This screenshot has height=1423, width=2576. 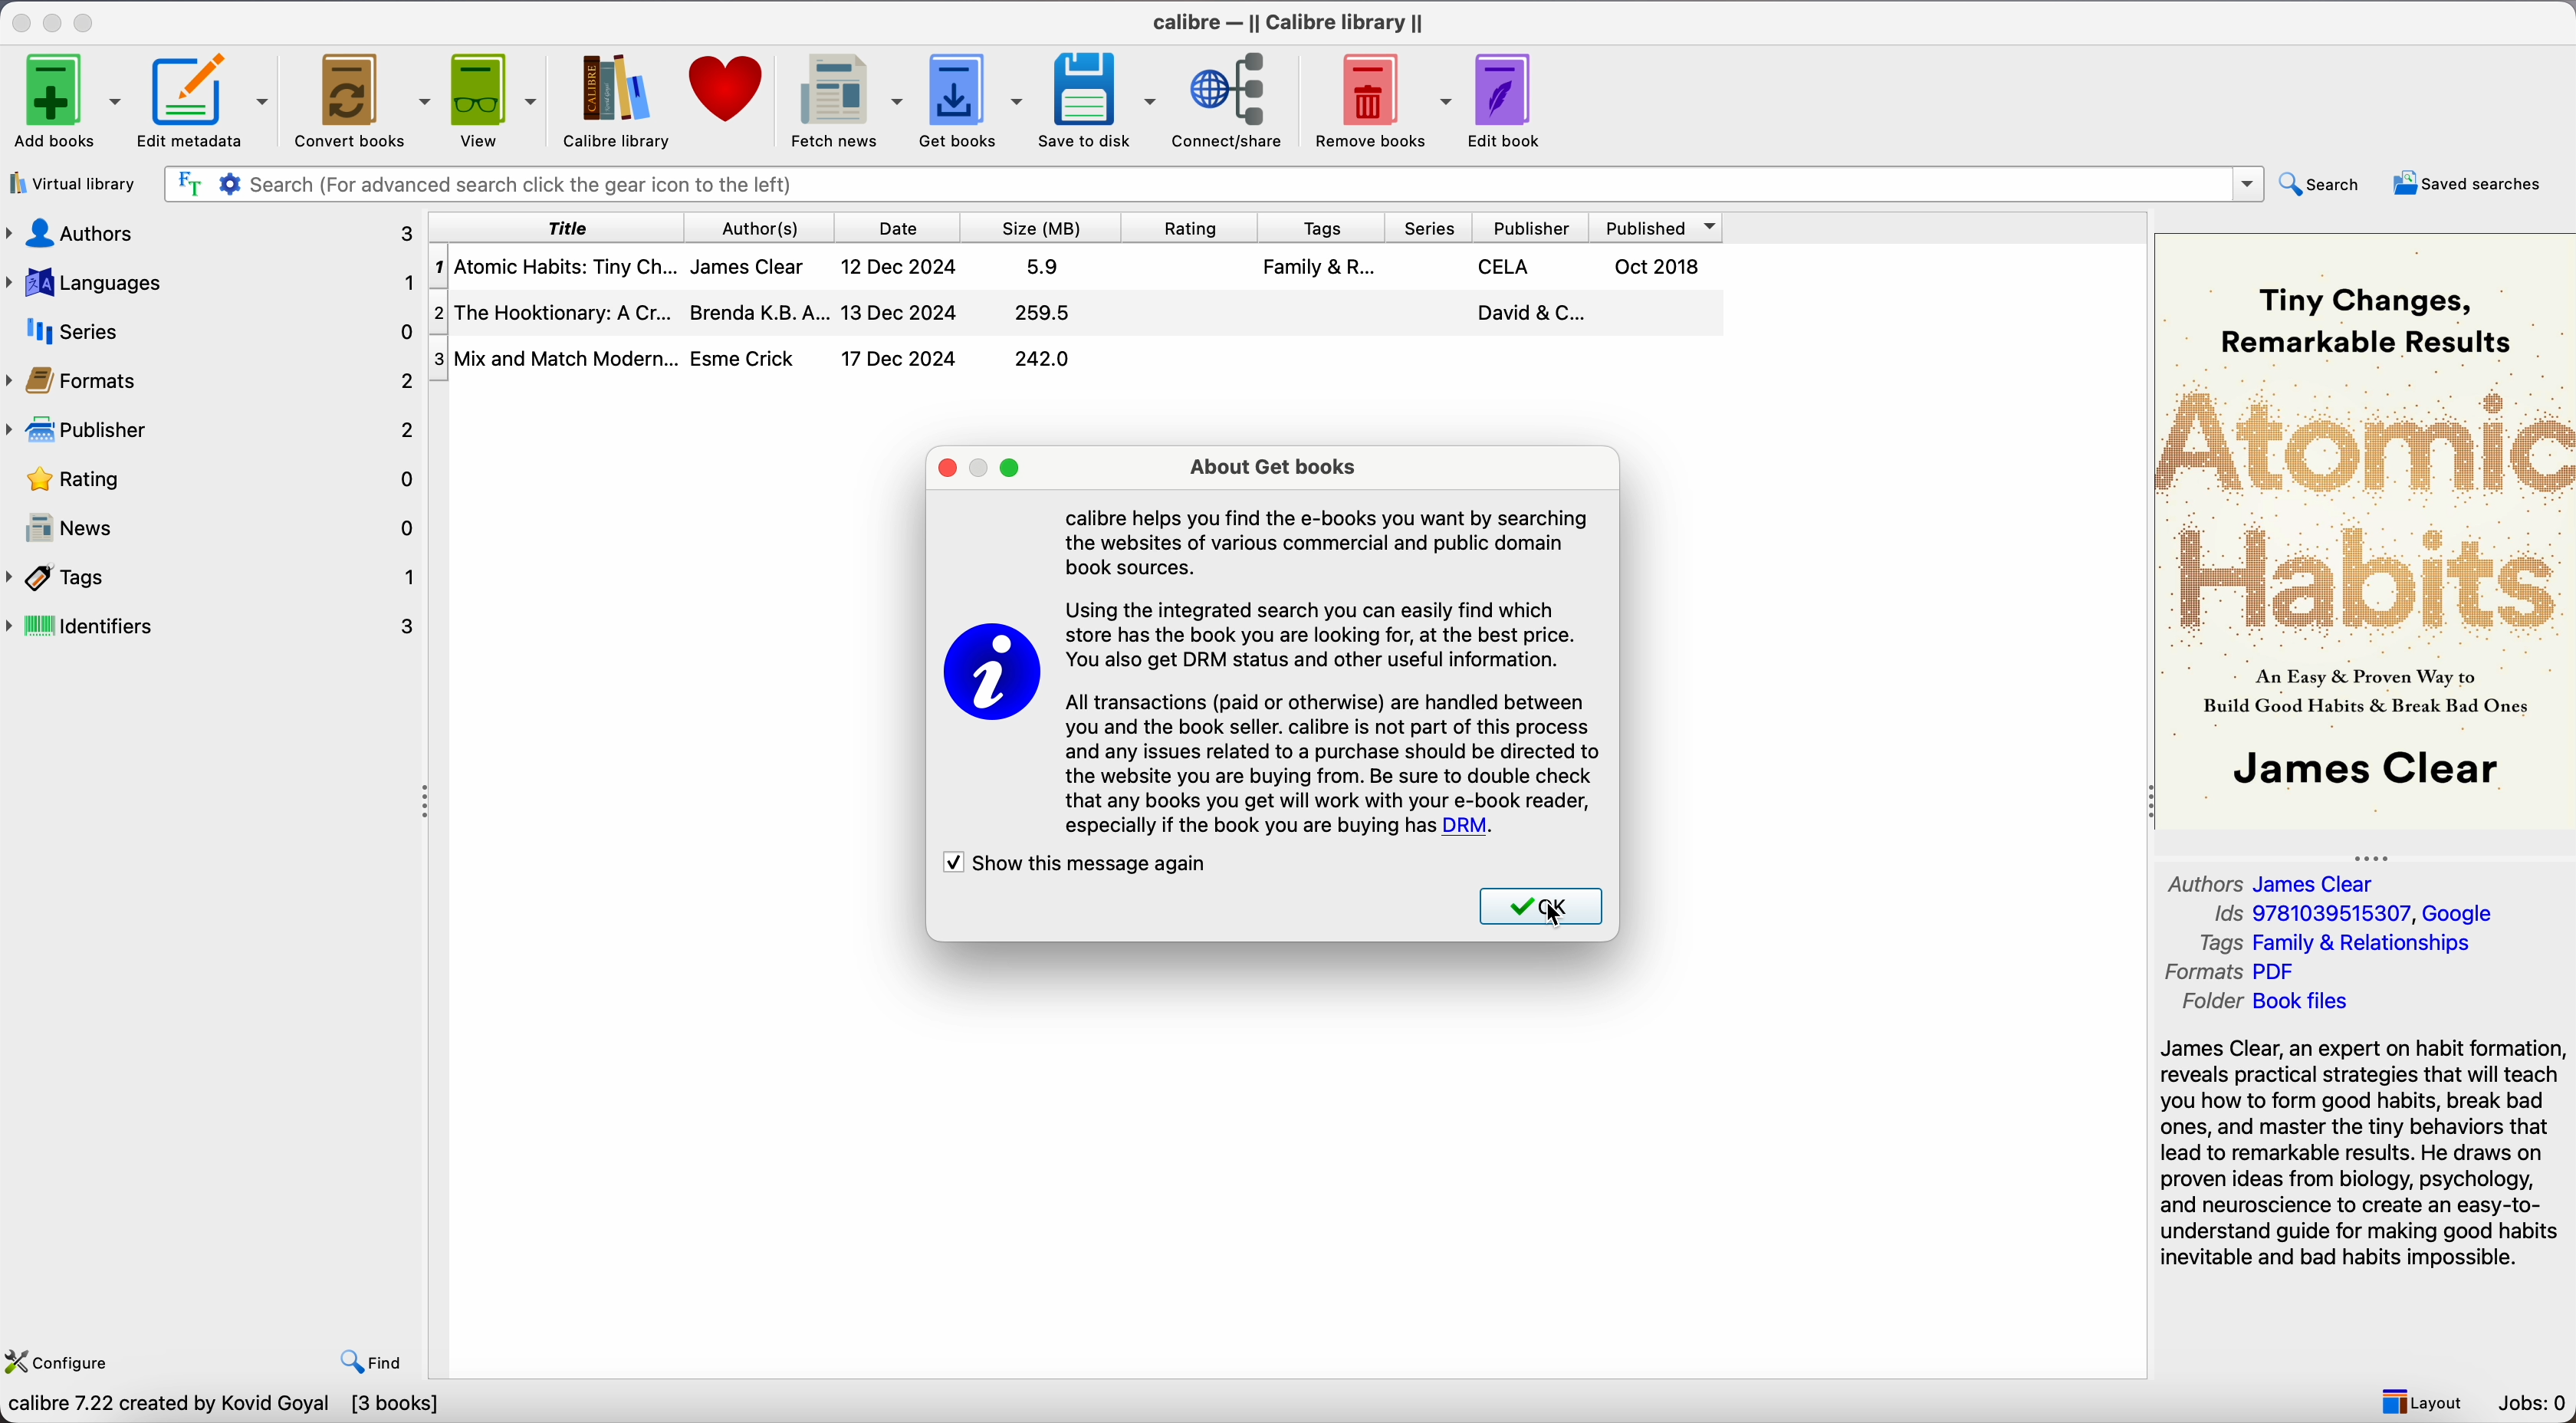 What do you see at coordinates (214, 231) in the screenshot?
I see `authors` at bounding box center [214, 231].